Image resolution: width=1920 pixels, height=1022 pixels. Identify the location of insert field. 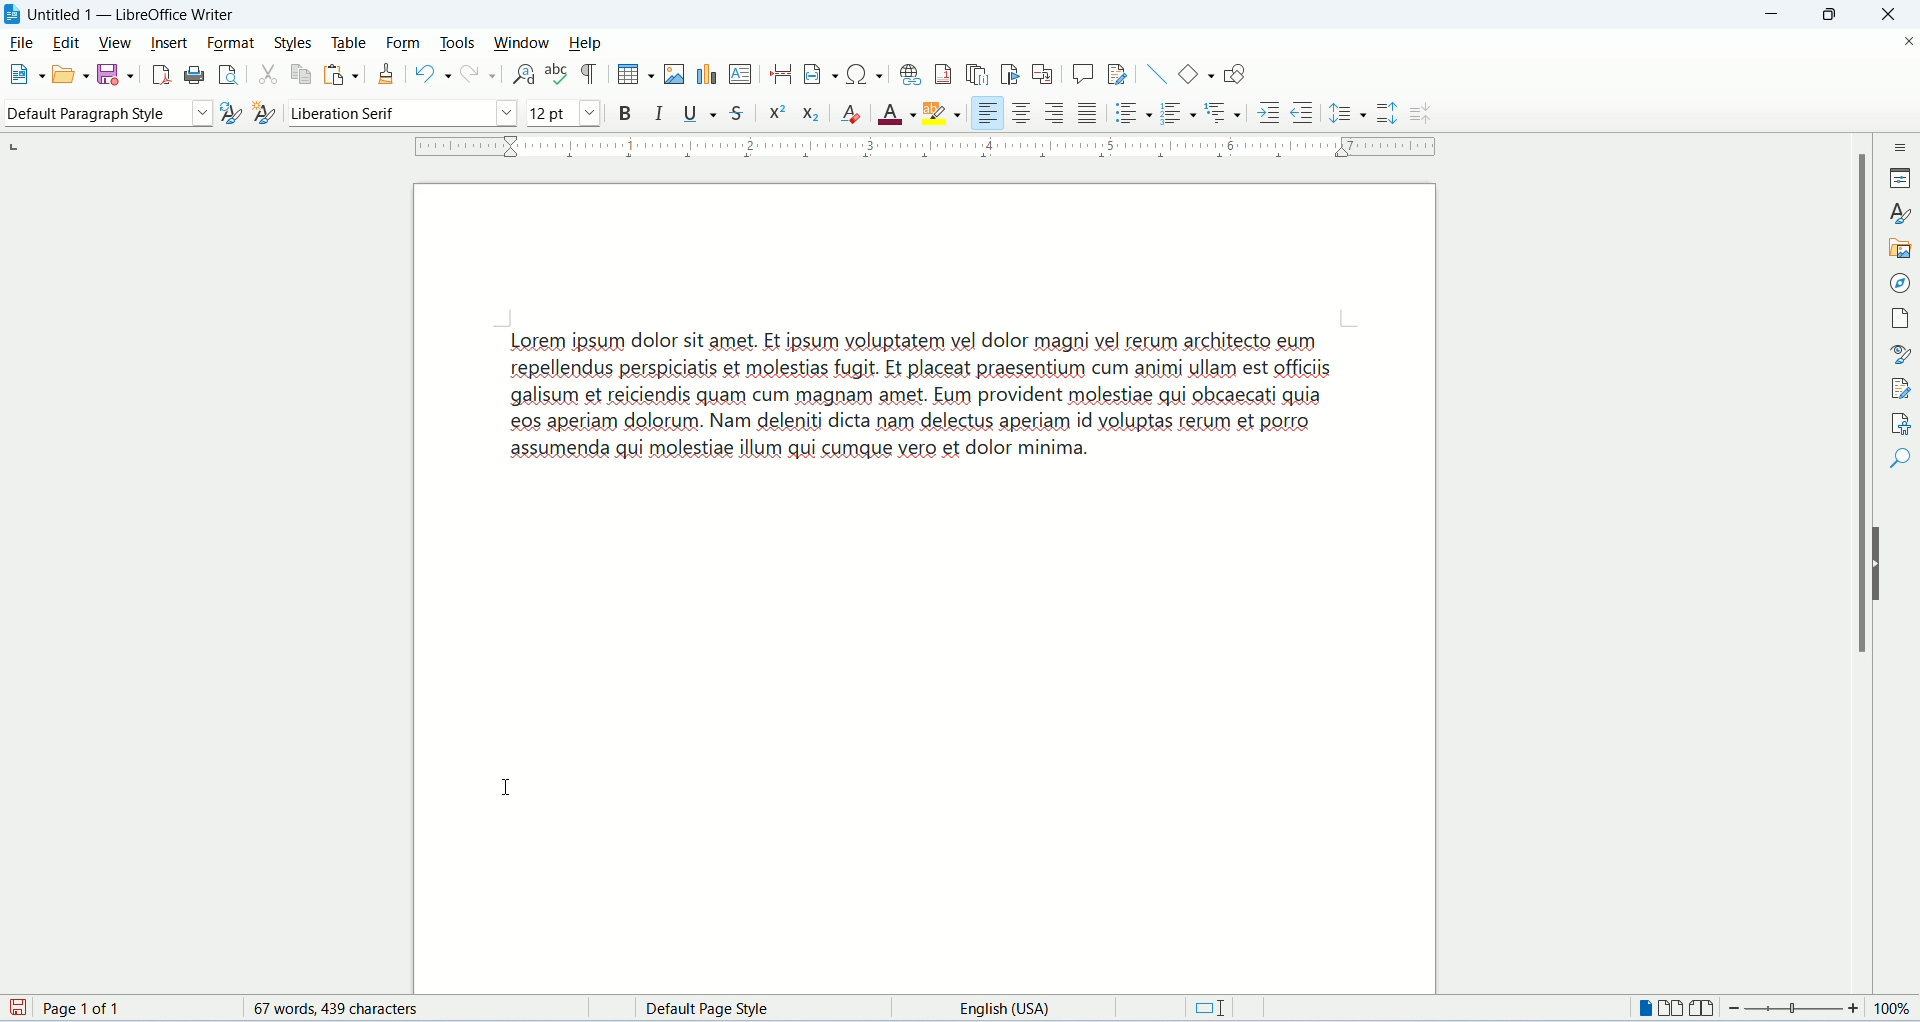
(811, 75).